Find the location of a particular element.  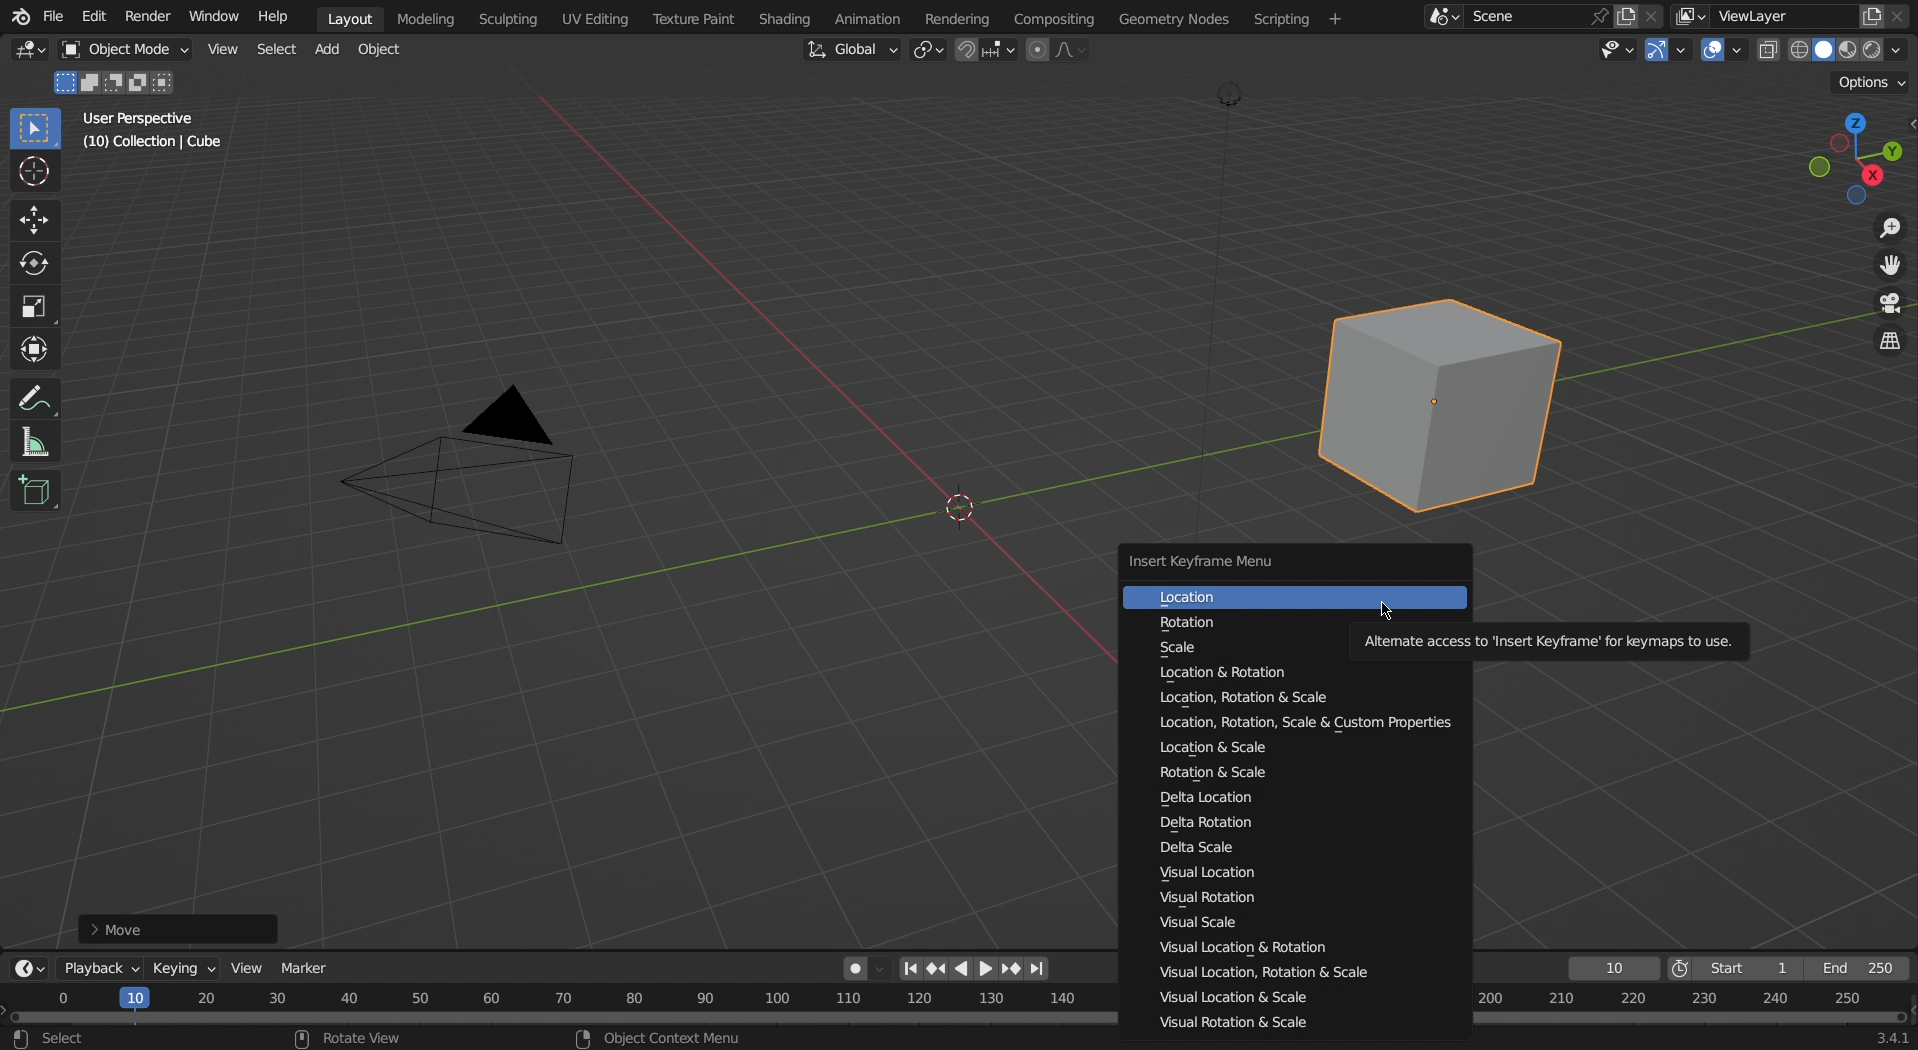

Start is located at coordinates (1734, 969).